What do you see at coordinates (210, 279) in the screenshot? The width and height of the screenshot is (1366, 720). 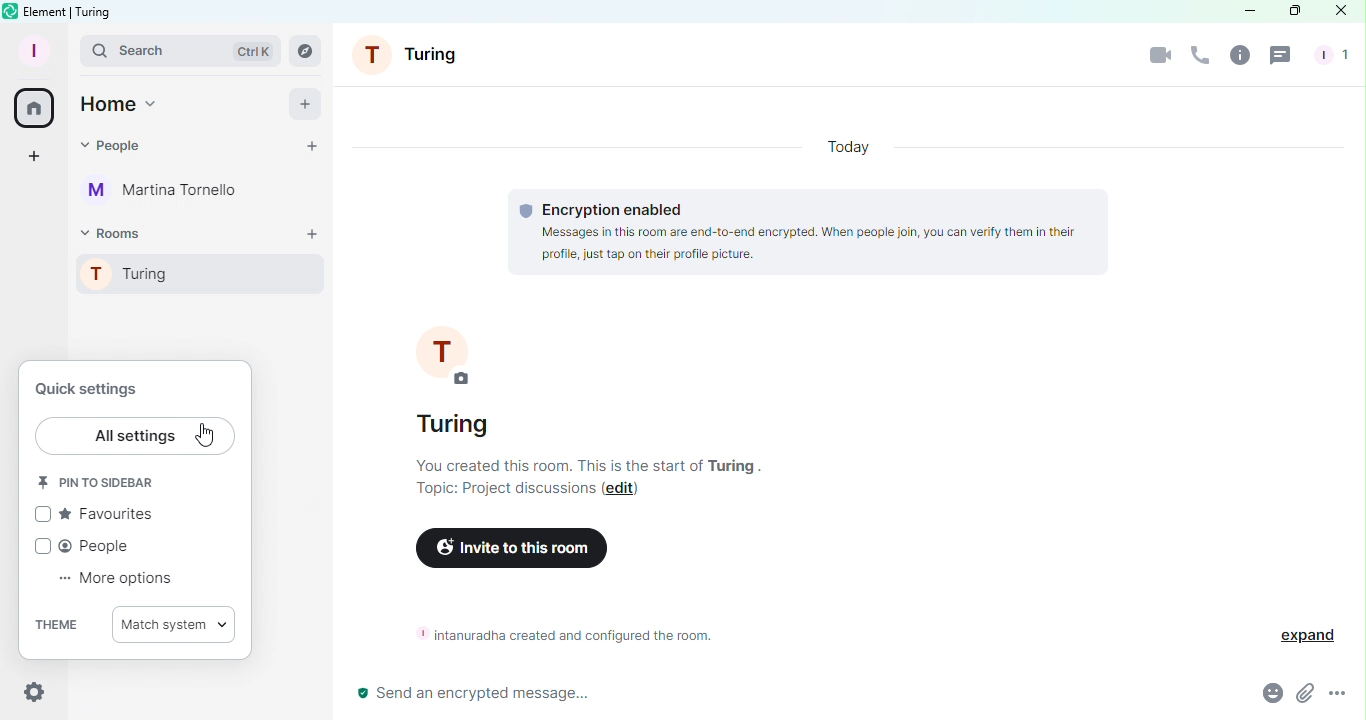 I see `Turing` at bounding box center [210, 279].